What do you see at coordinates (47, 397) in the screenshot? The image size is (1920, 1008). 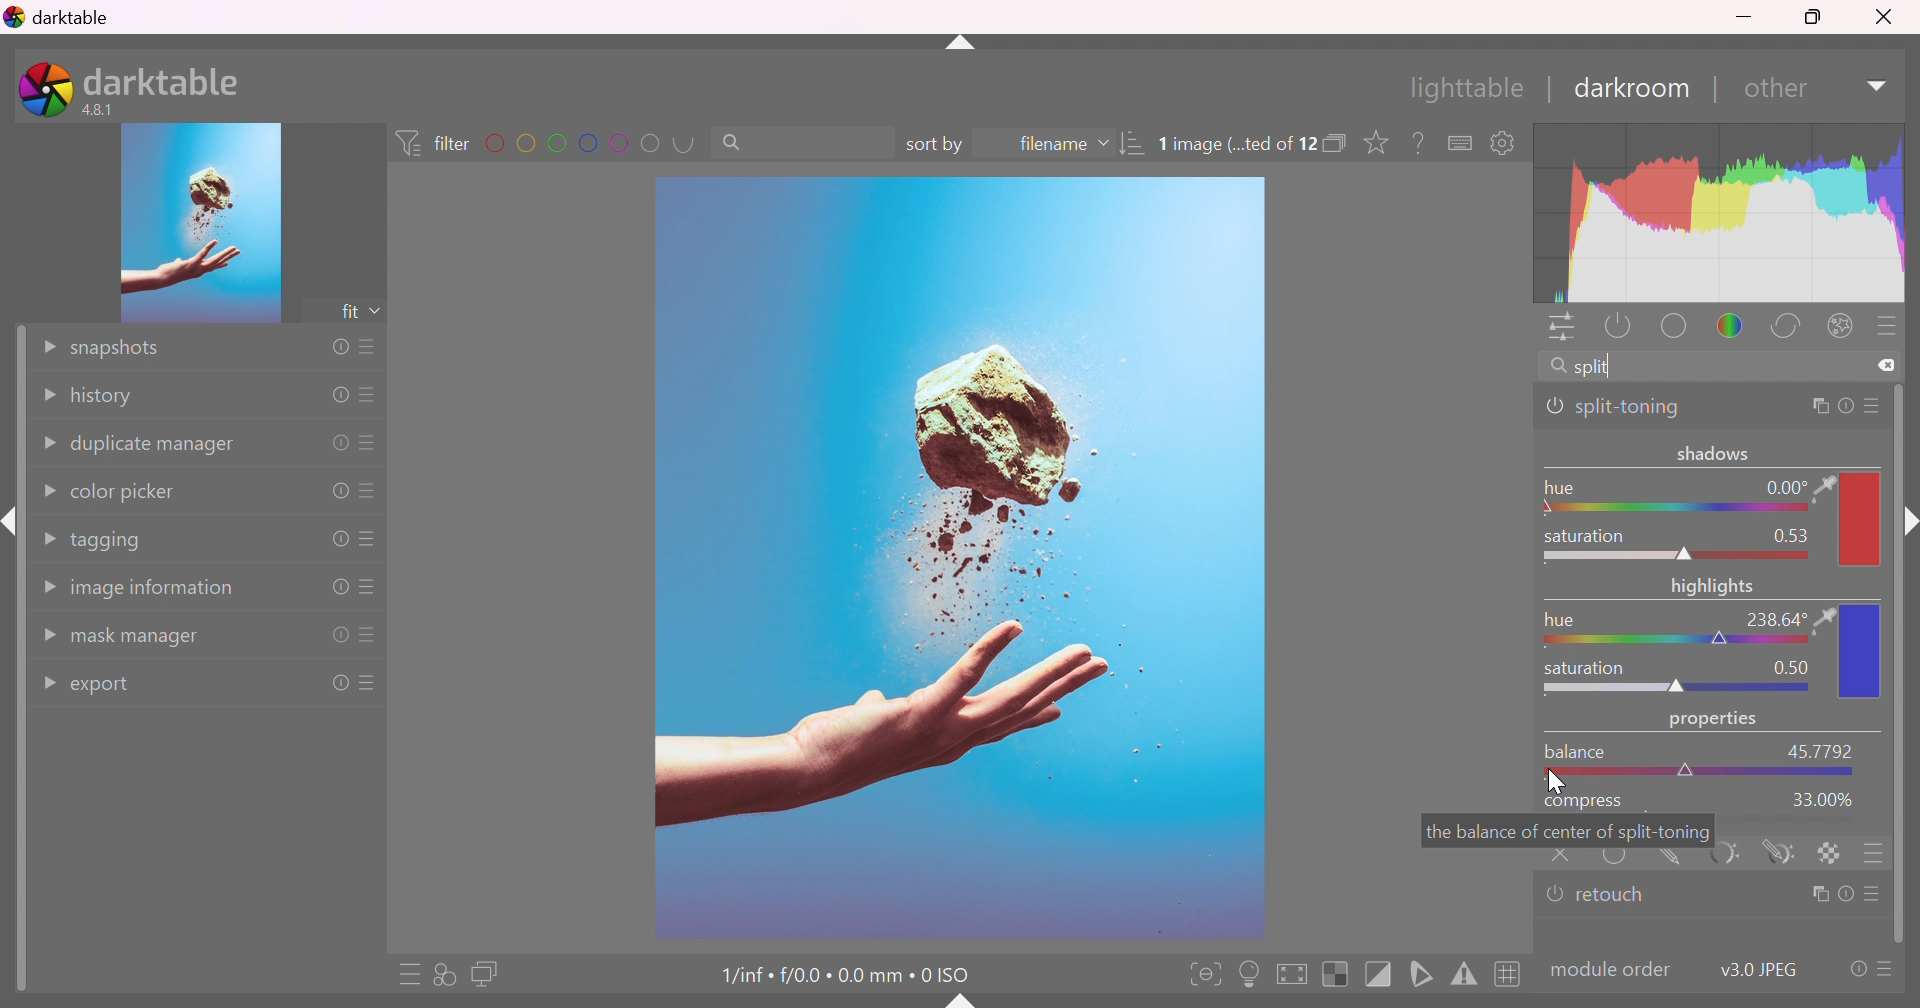 I see `Drop Down` at bounding box center [47, 397].